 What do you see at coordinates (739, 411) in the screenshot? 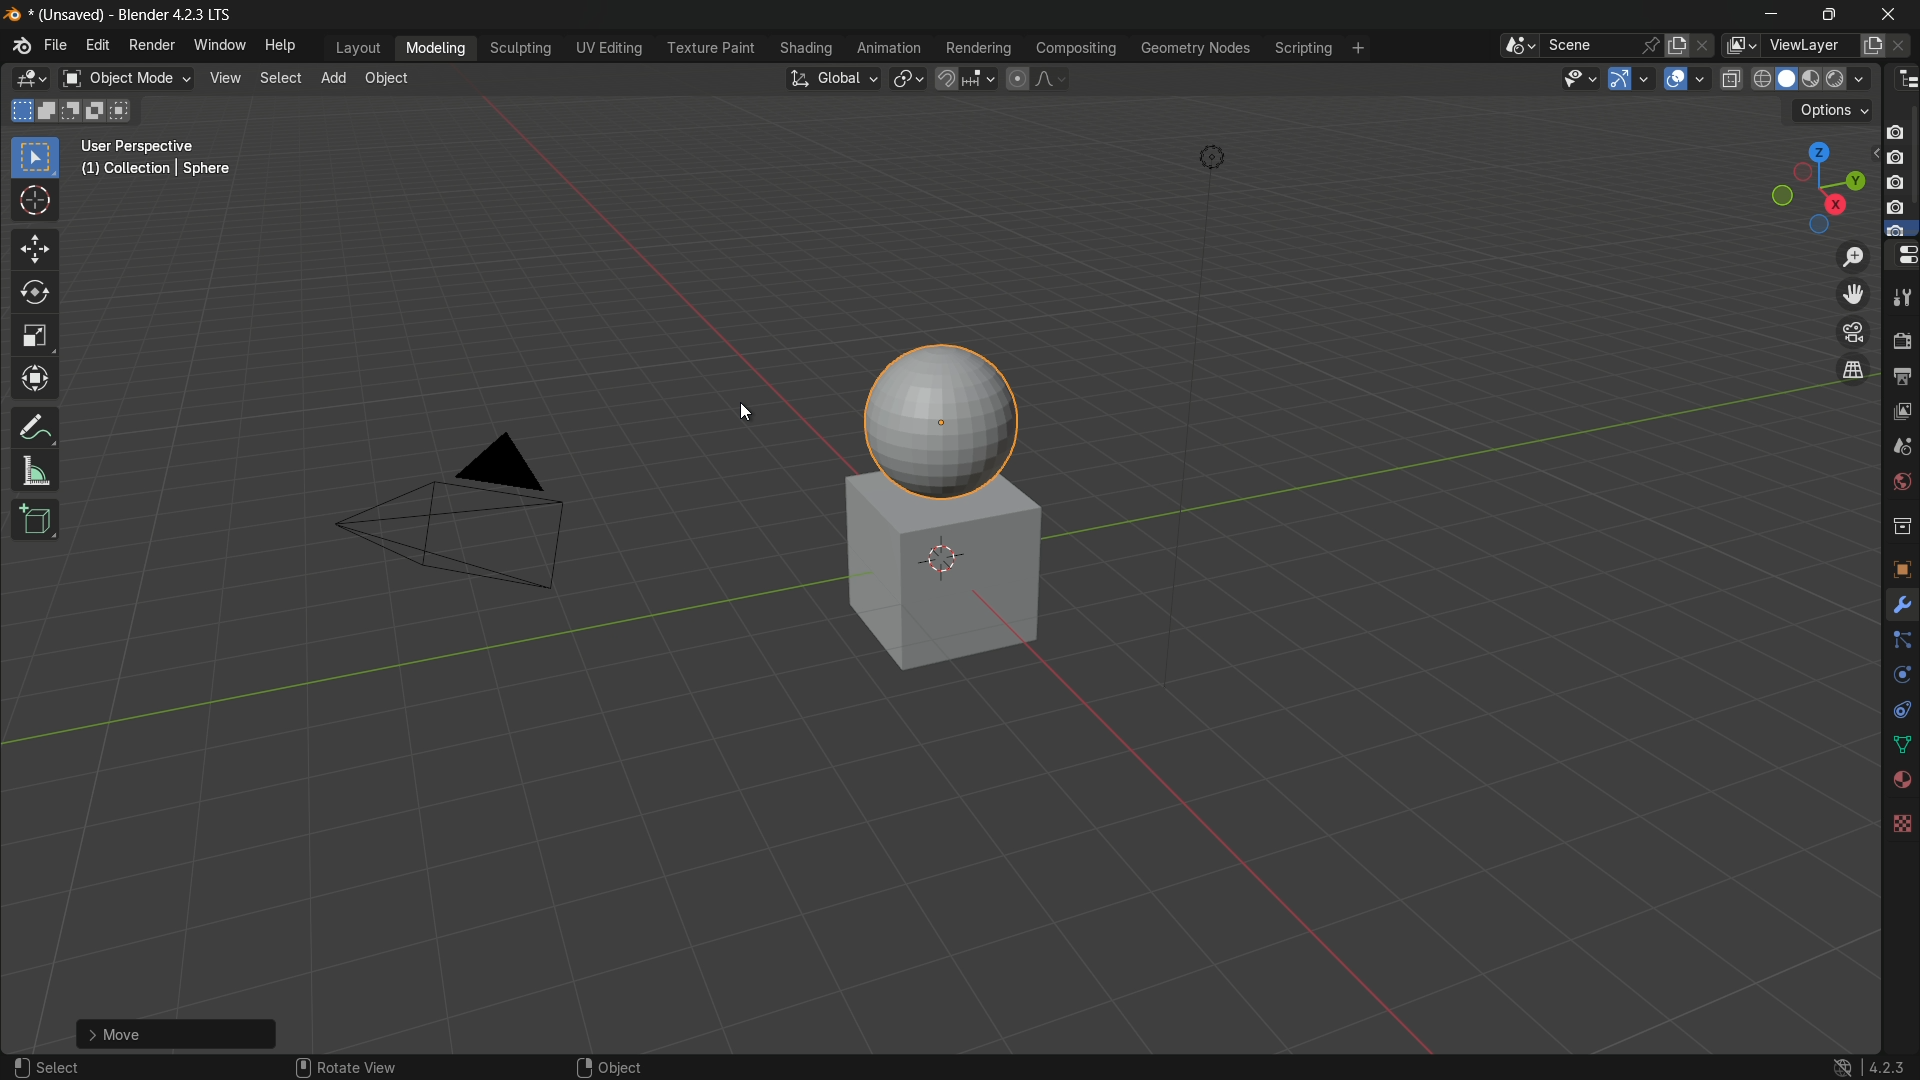
I see `cursor` at bounding box center [739, 411].